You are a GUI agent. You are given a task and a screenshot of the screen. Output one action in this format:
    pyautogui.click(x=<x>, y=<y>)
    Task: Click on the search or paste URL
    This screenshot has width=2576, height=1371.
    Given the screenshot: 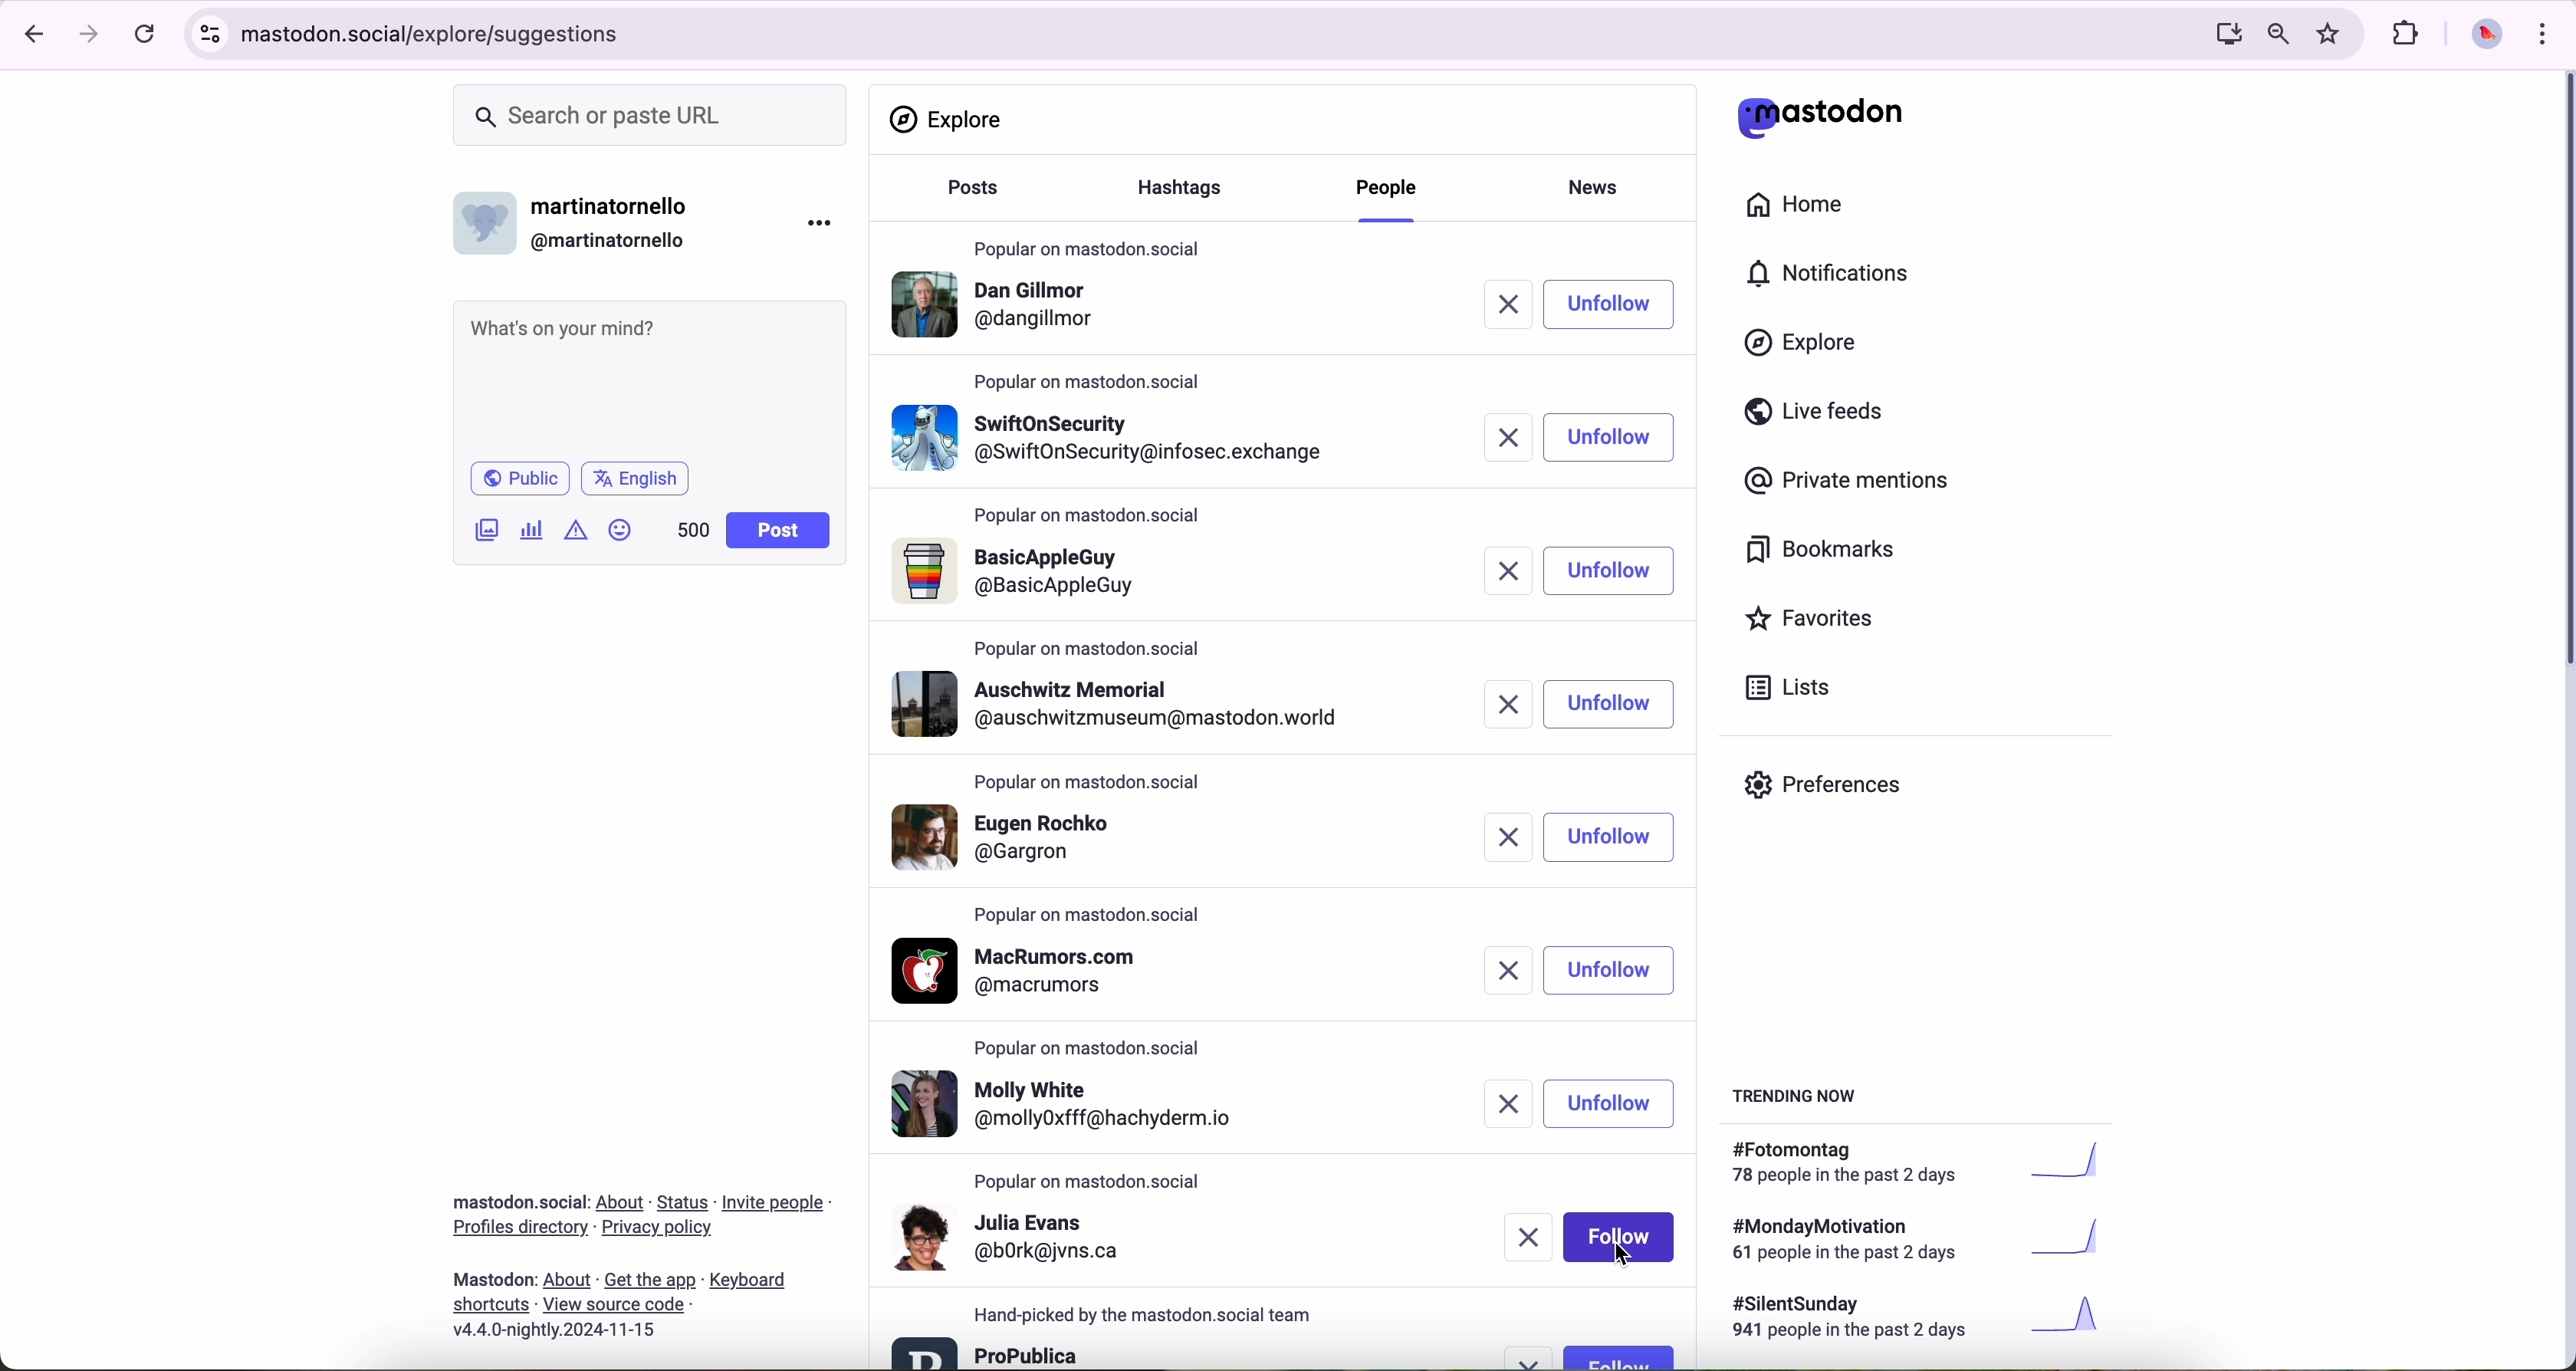 What is the action you would take?
    pyautogui.click(x=650, y=116)
    